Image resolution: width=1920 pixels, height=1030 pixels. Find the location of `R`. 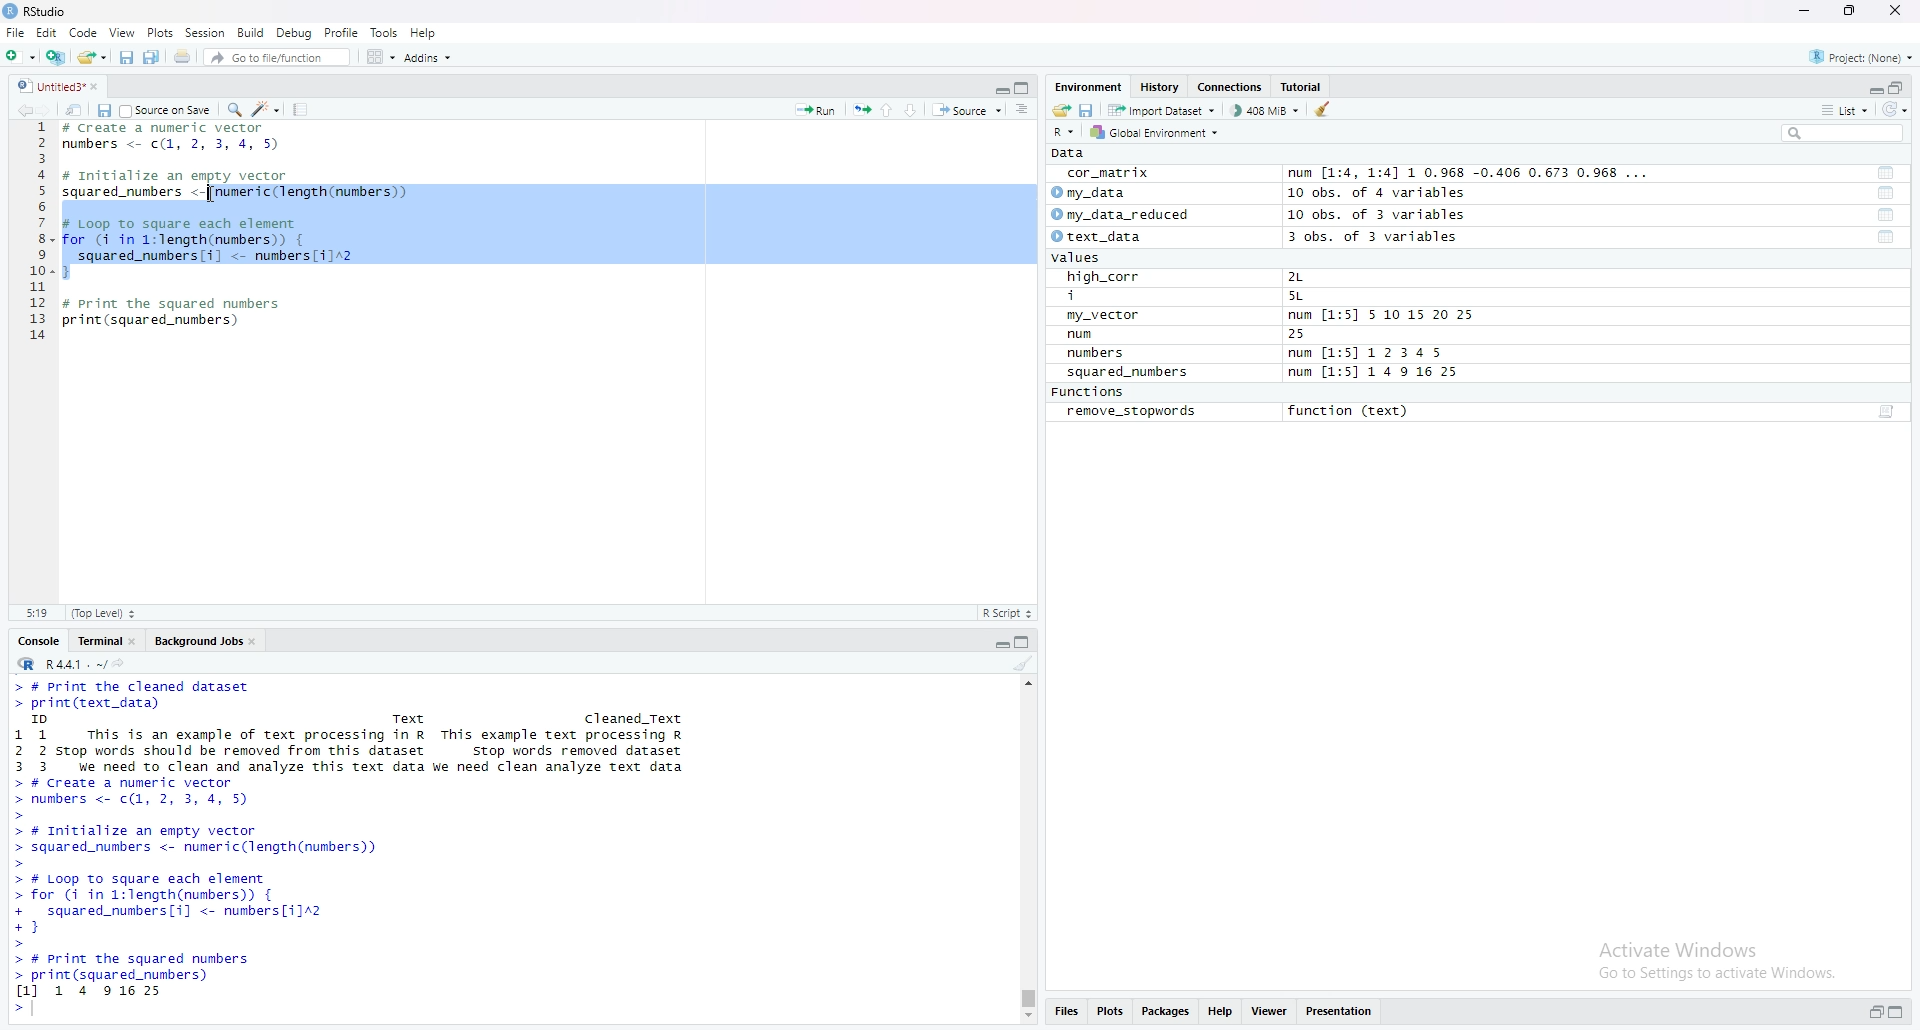

R is located at coordinates (1066, 131).